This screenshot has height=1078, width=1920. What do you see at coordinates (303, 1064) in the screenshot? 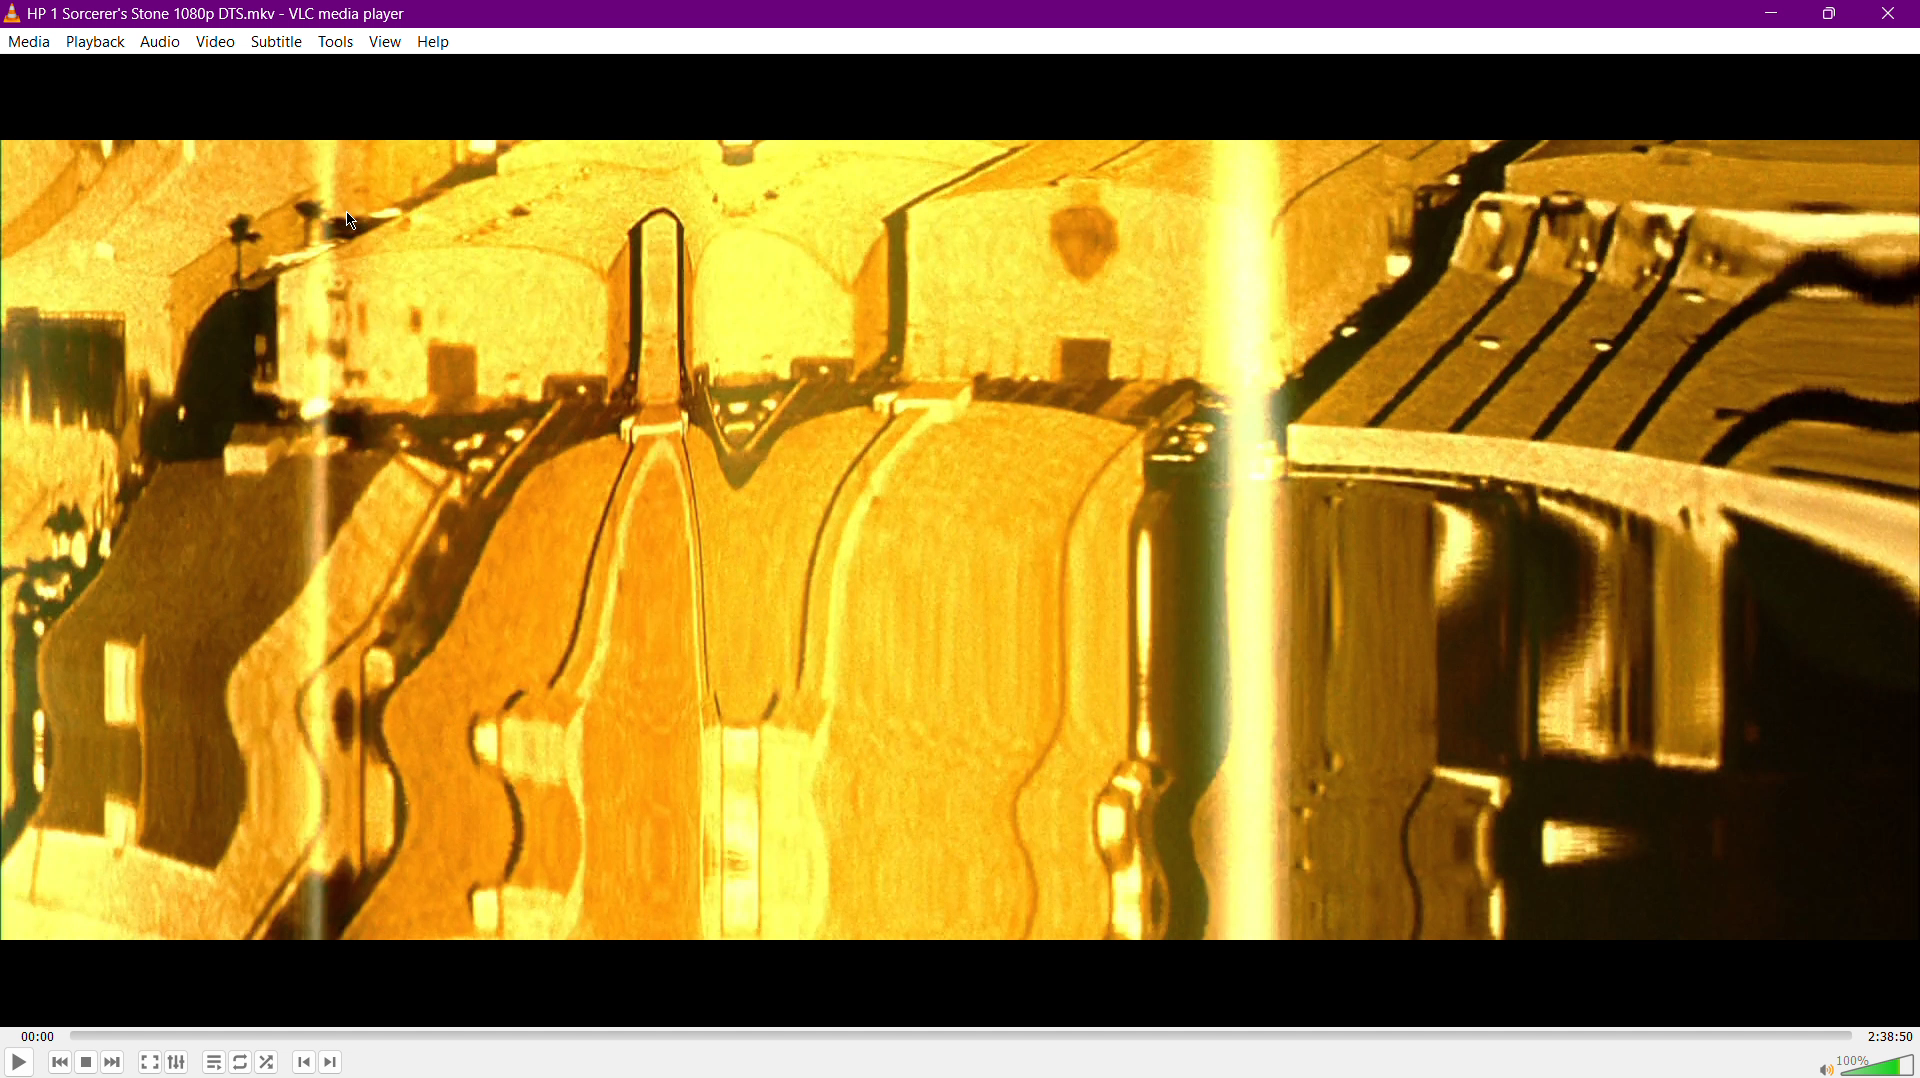
I see `Previous Chapter` at bounding box center [303, 1064].